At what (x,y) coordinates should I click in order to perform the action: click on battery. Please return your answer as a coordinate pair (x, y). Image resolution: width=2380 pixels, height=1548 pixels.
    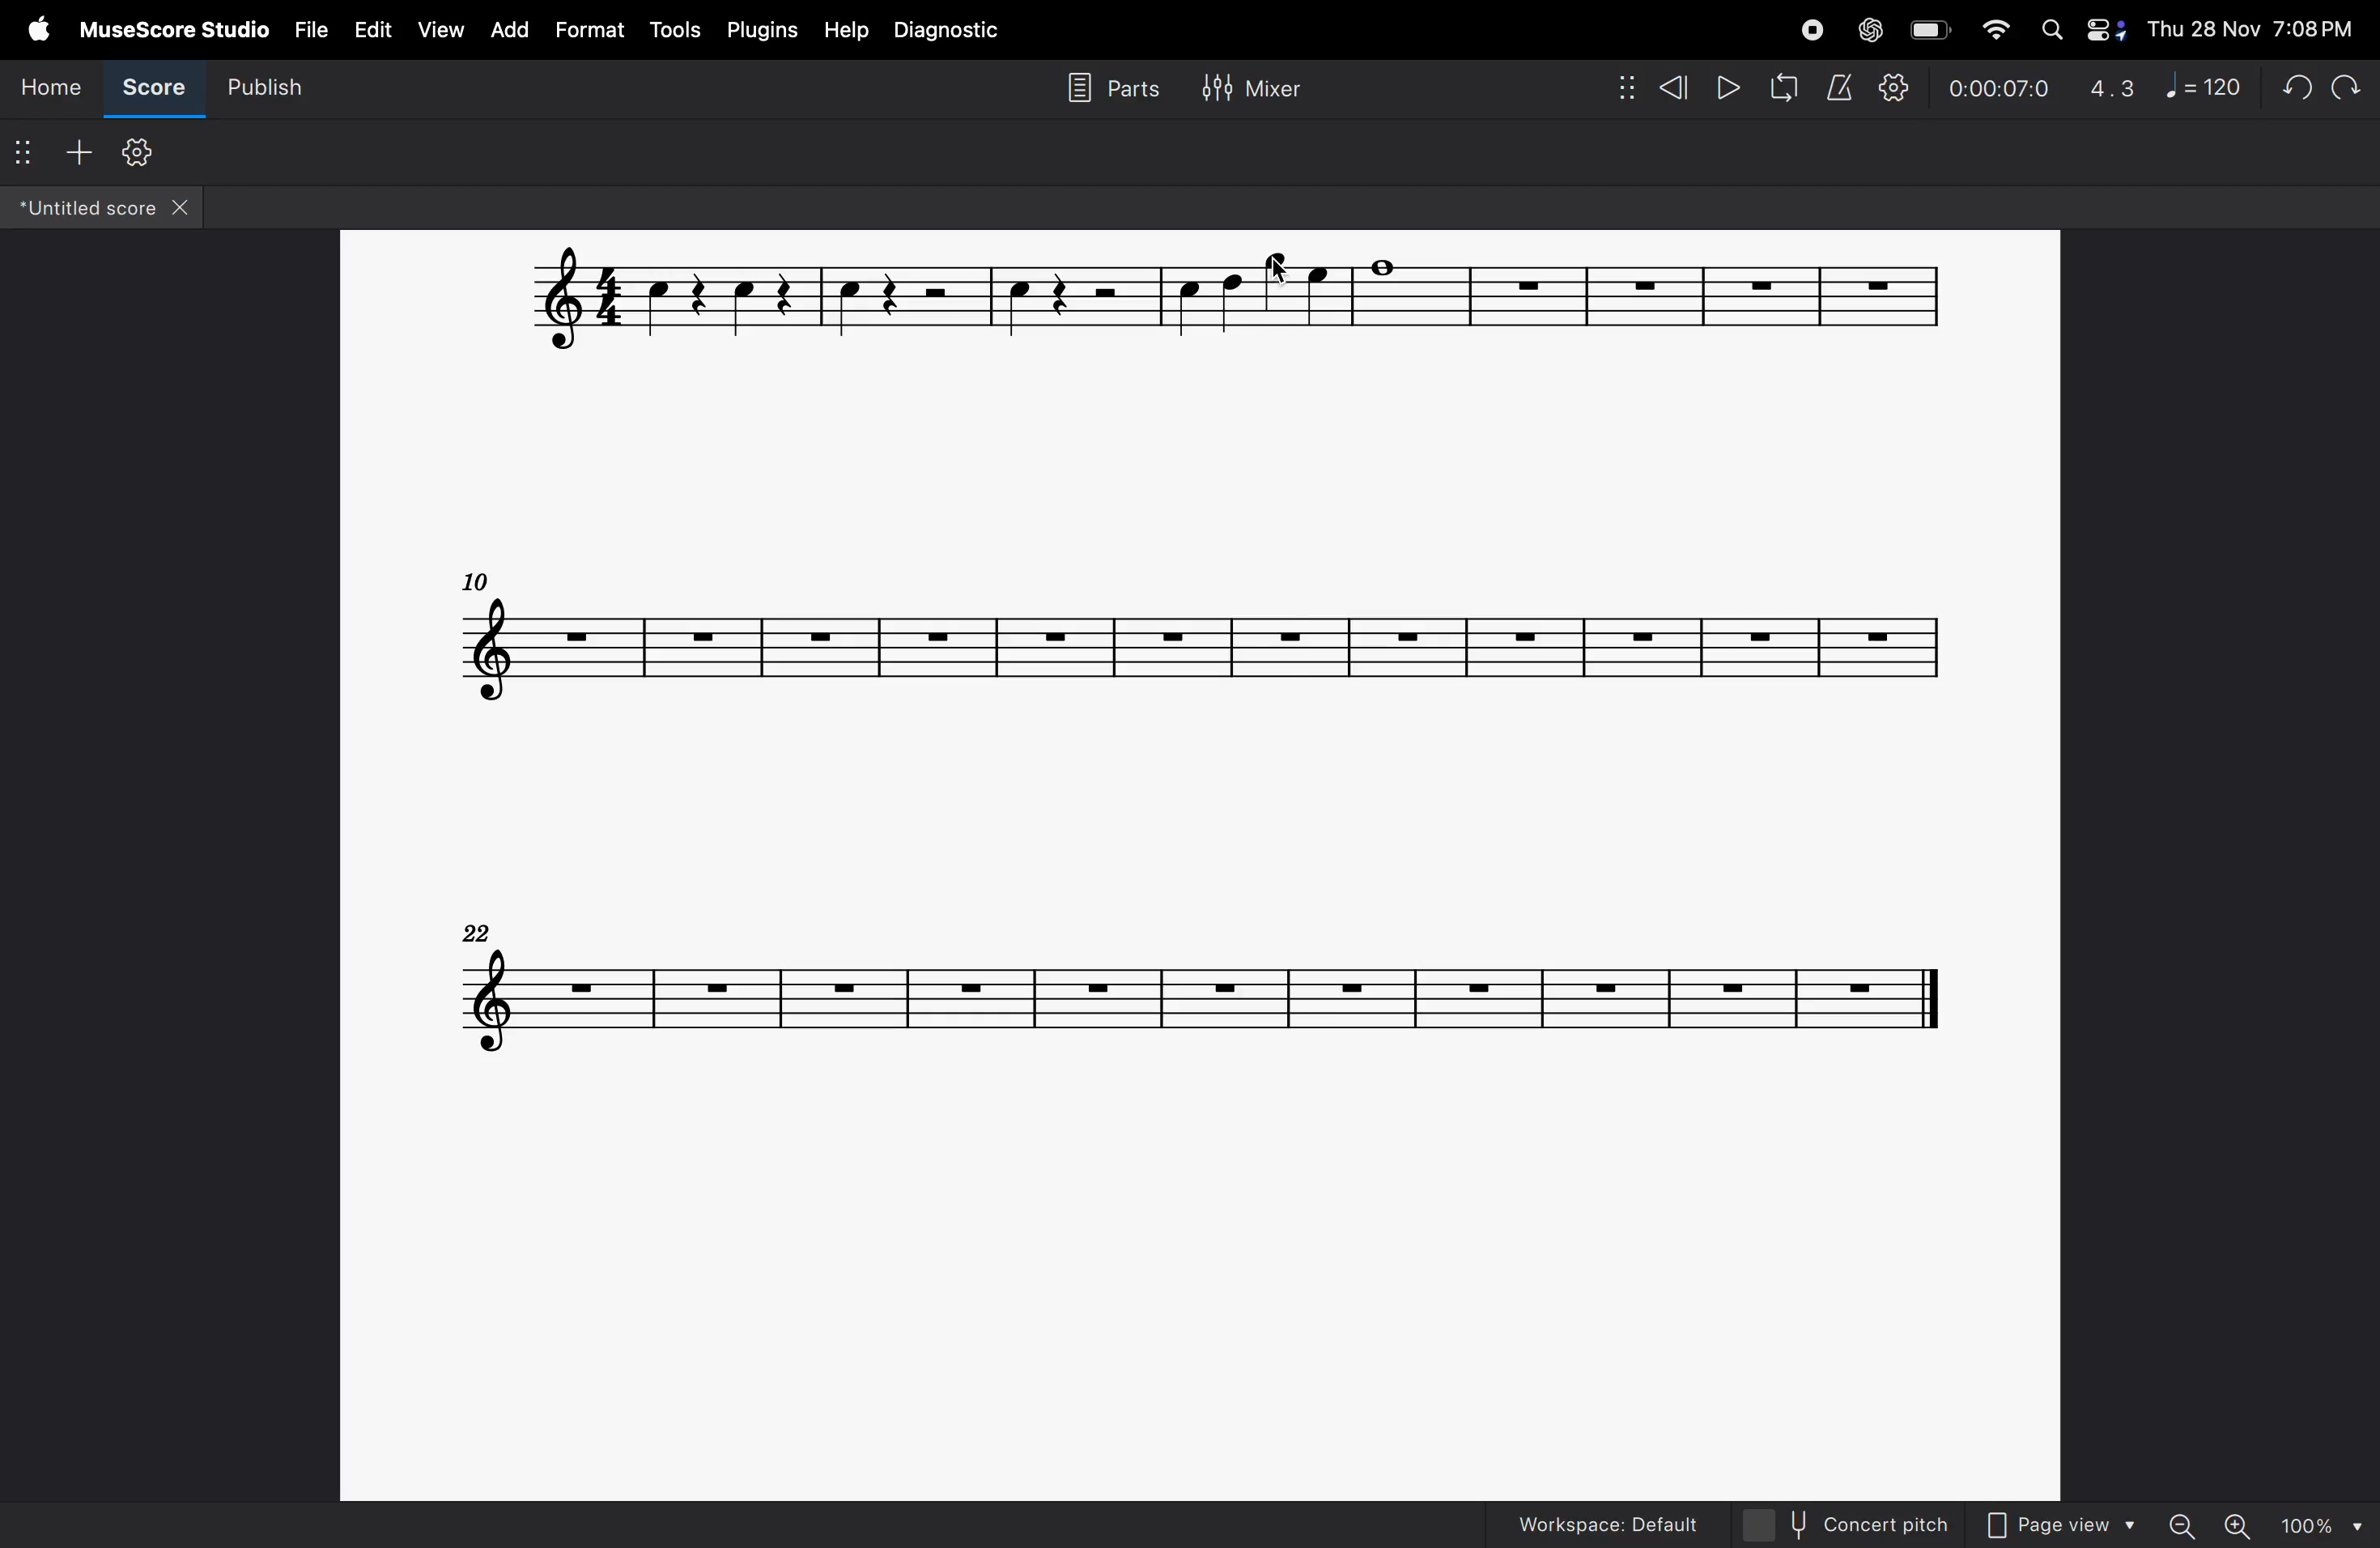
    Looking at the image, I should click on (1927, 31).